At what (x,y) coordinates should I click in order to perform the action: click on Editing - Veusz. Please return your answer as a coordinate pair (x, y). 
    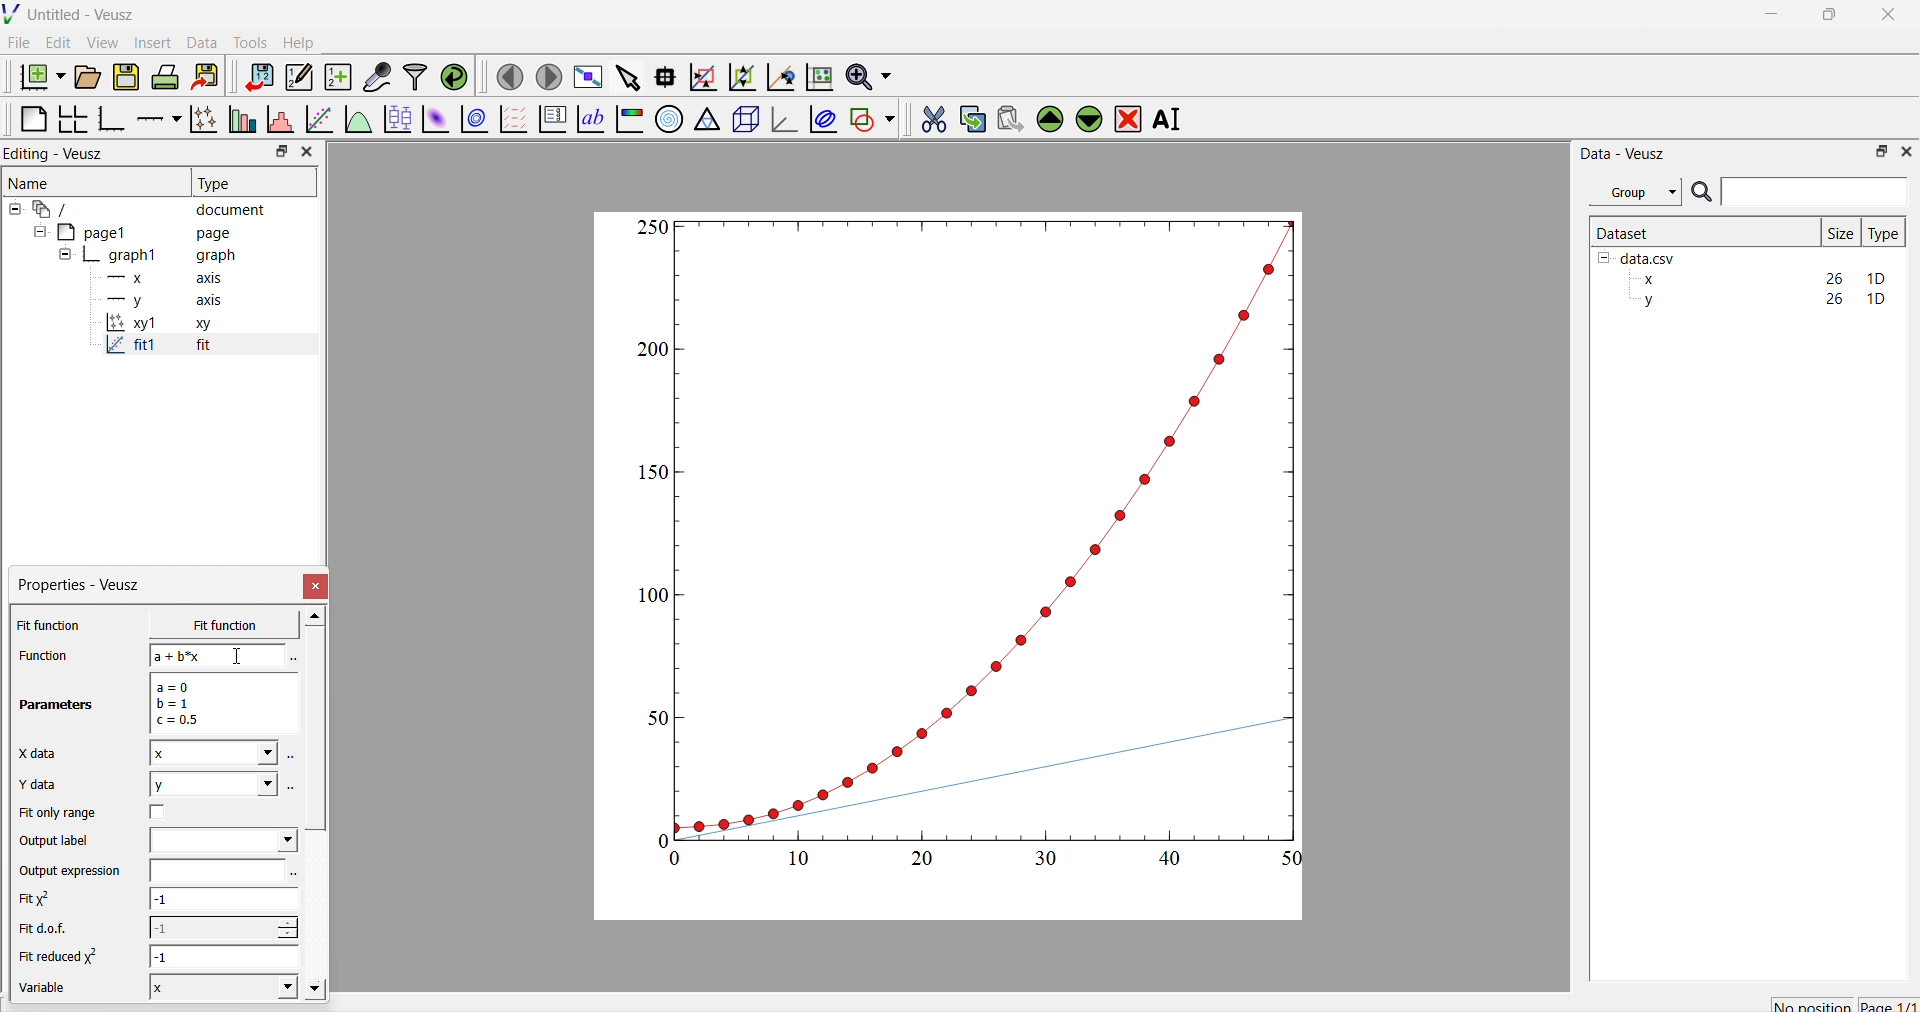
    Looking at the image, I should click on (60, 153).